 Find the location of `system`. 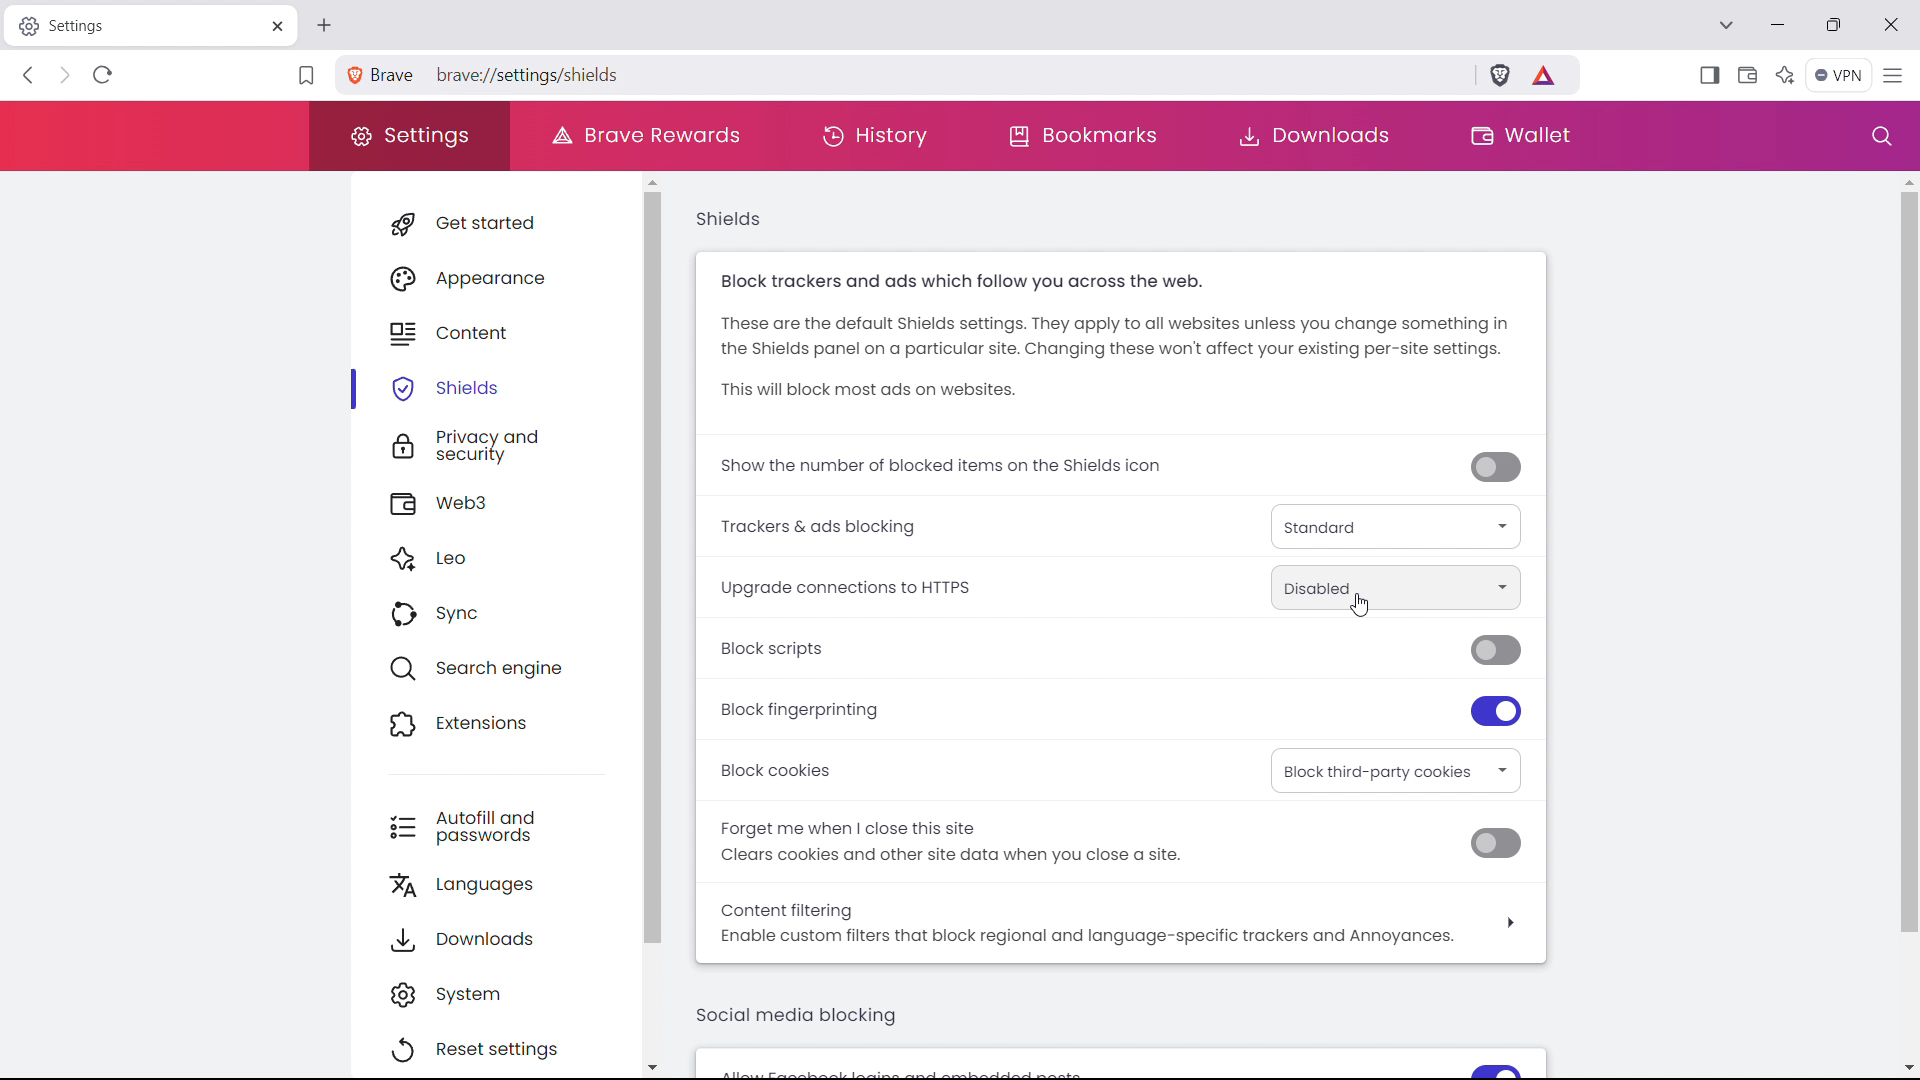

system is located at coordinates (501, 992).